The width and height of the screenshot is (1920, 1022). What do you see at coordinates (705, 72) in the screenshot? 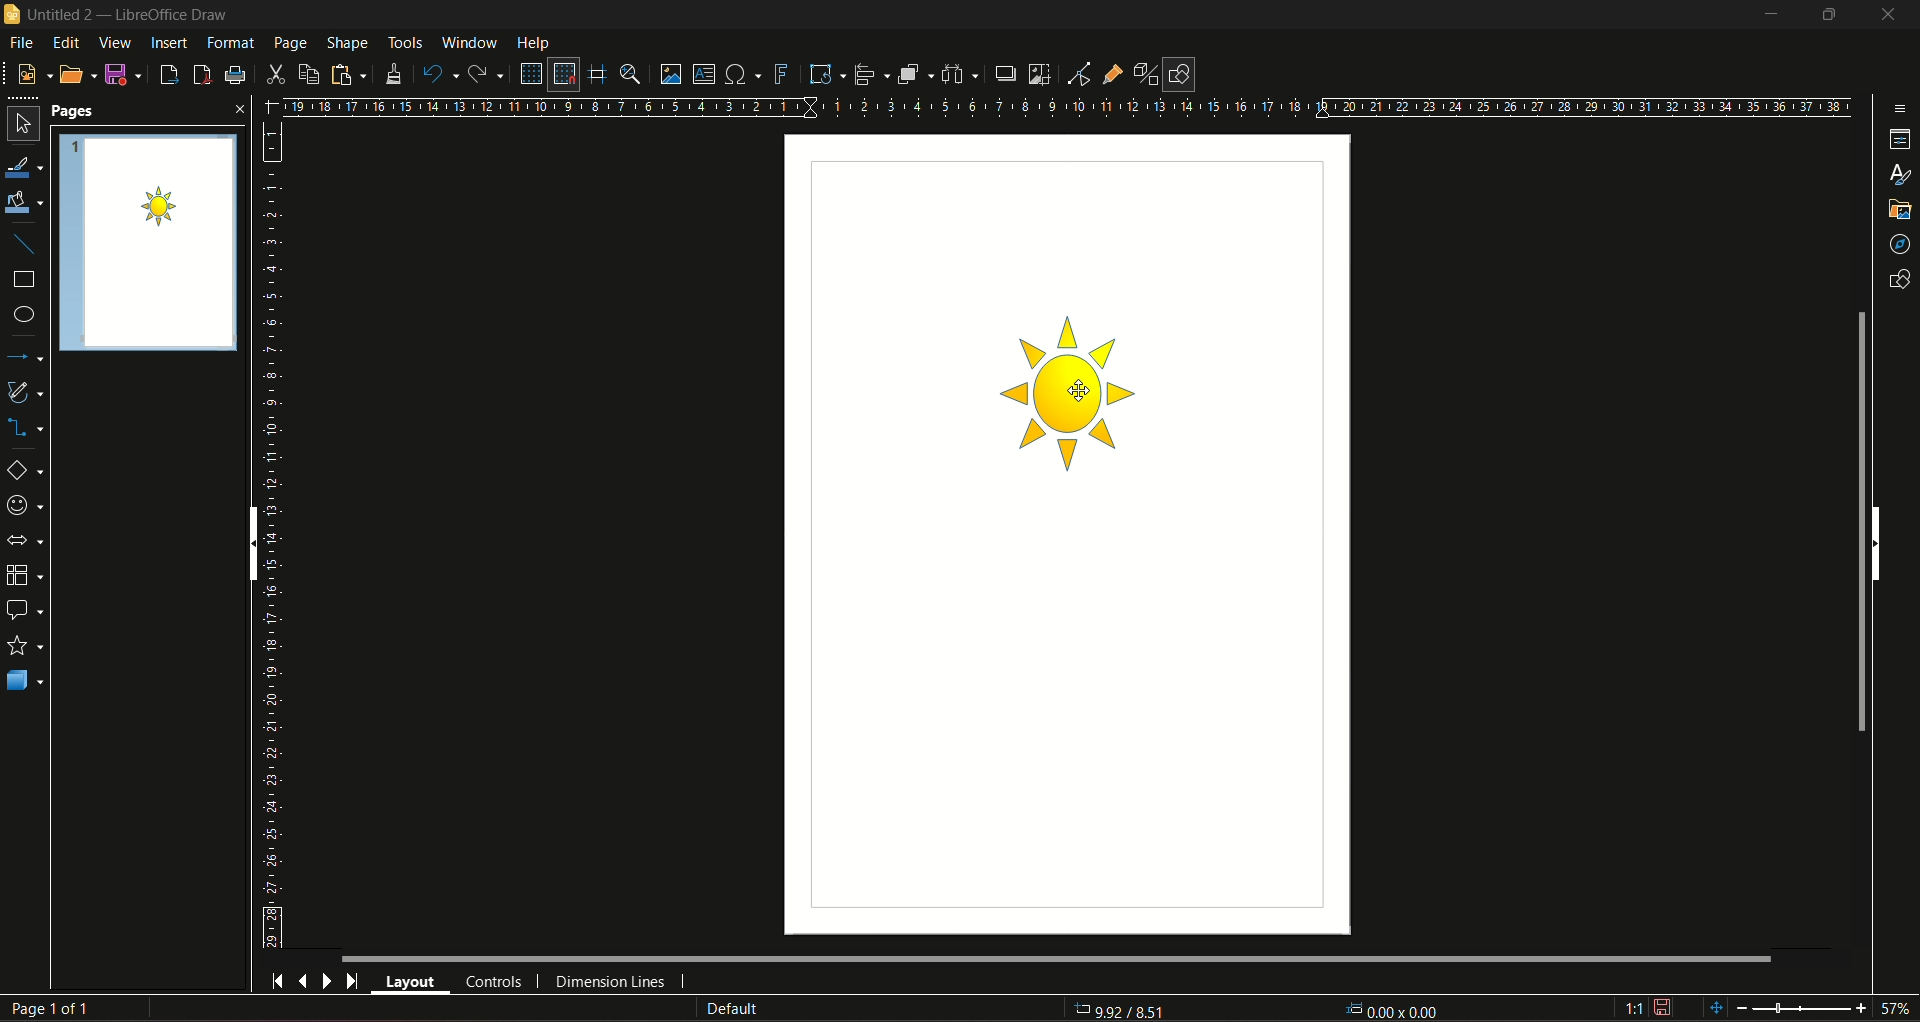
I see `insert text box` at bounding box center [705, 72].